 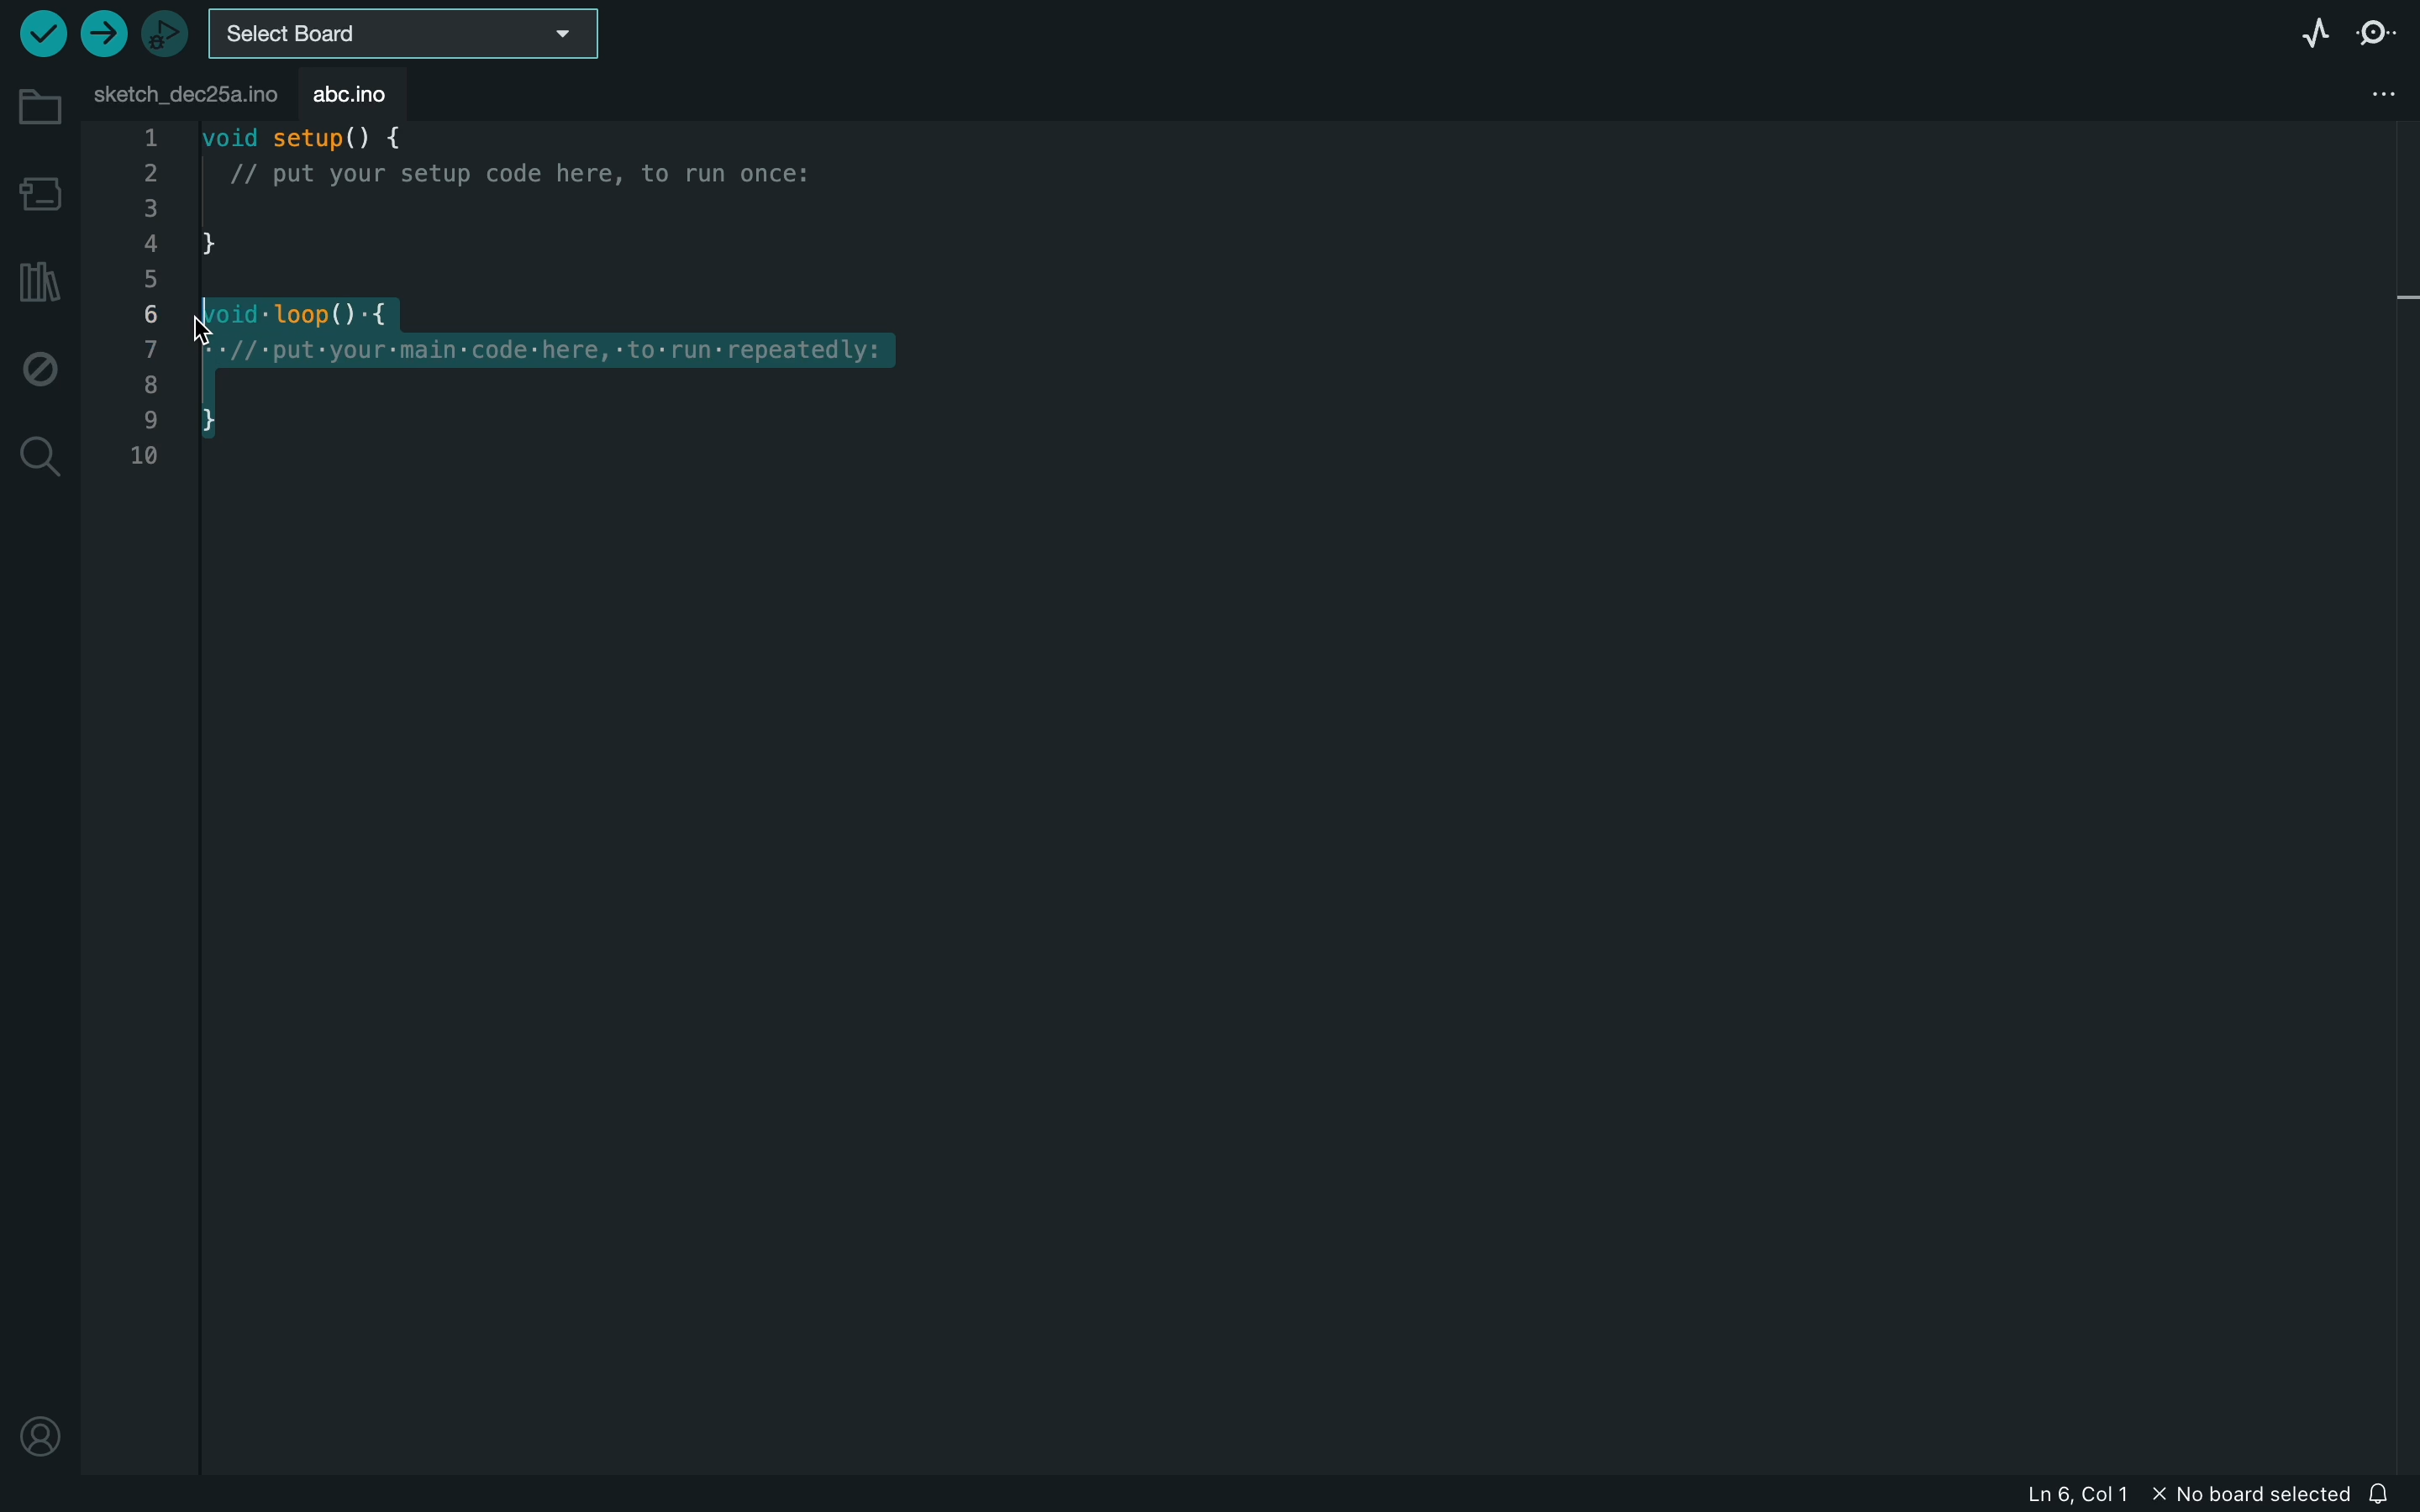 What do you see at coordinates (41, 1442) in the screenshot?
I see `profile` at bounding box center [41, 1442].